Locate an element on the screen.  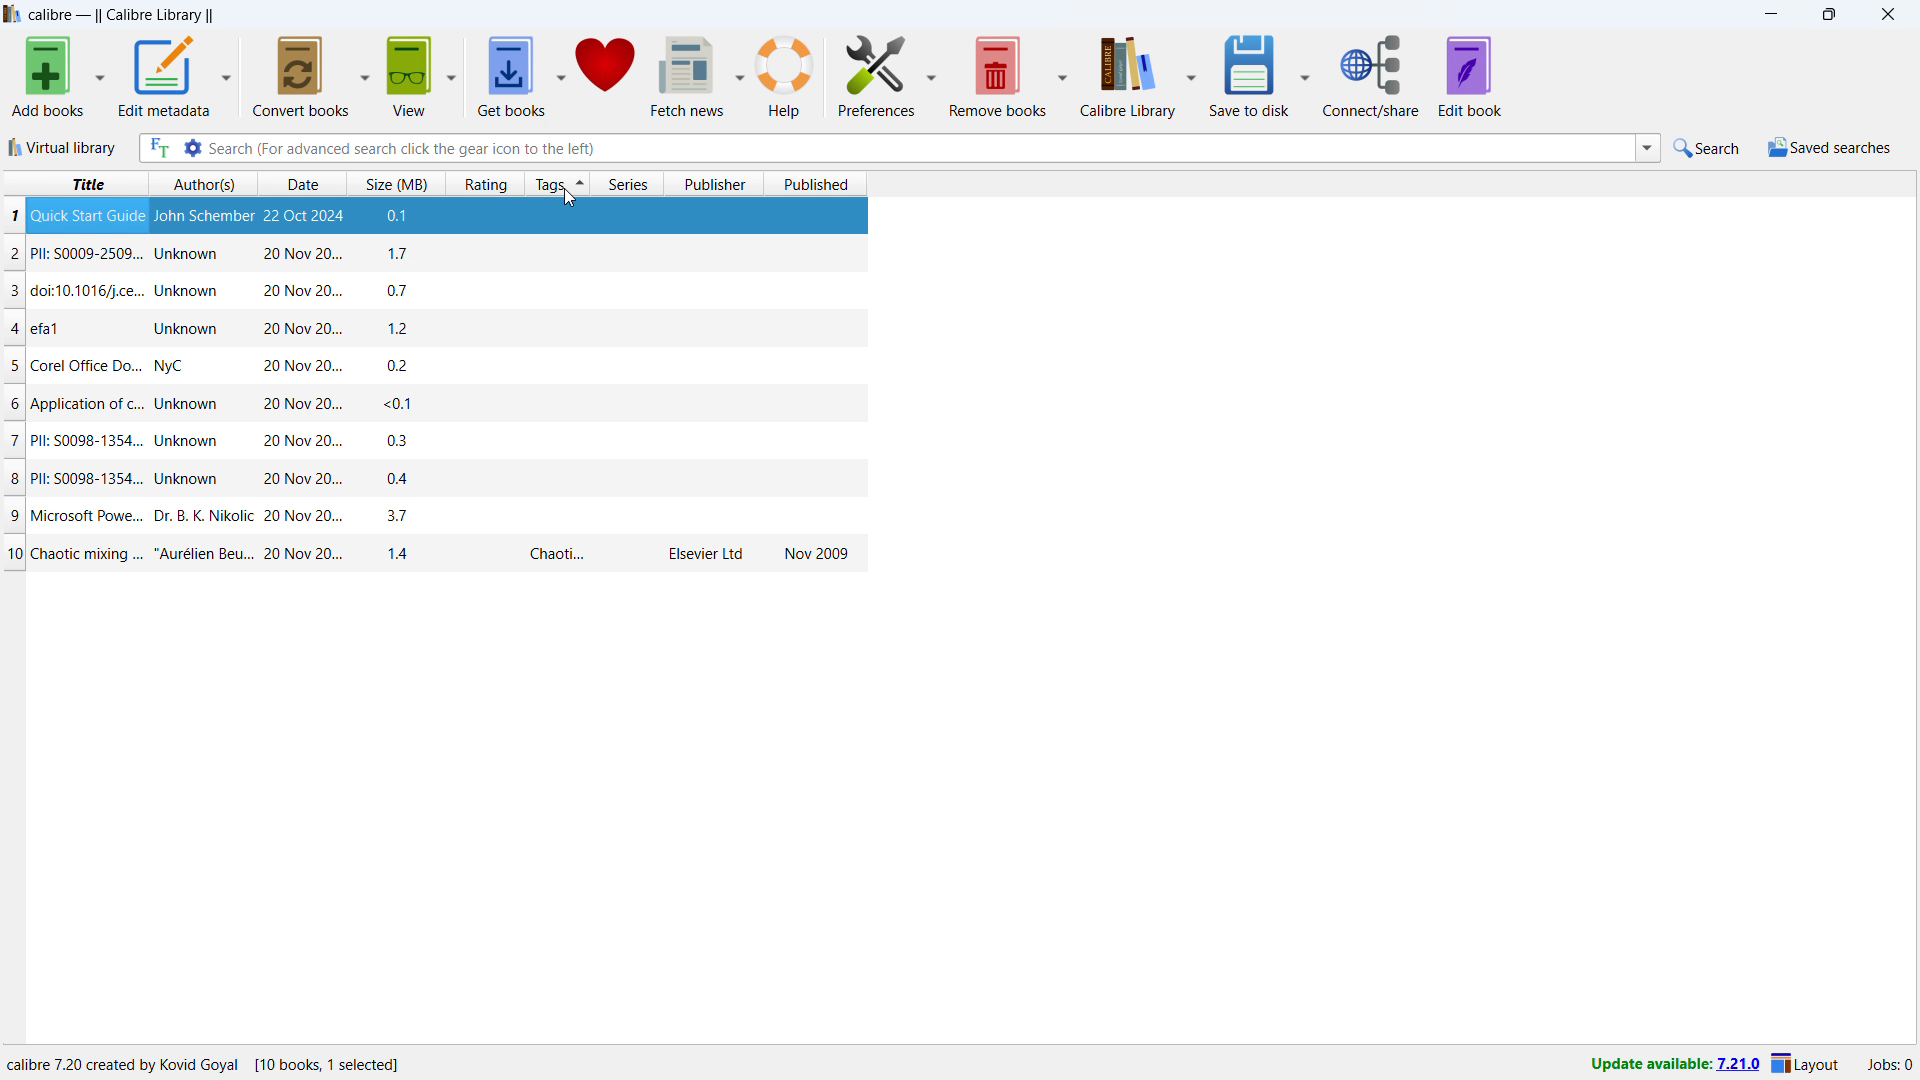
calibre library options is located at coordinates (1194, 75).